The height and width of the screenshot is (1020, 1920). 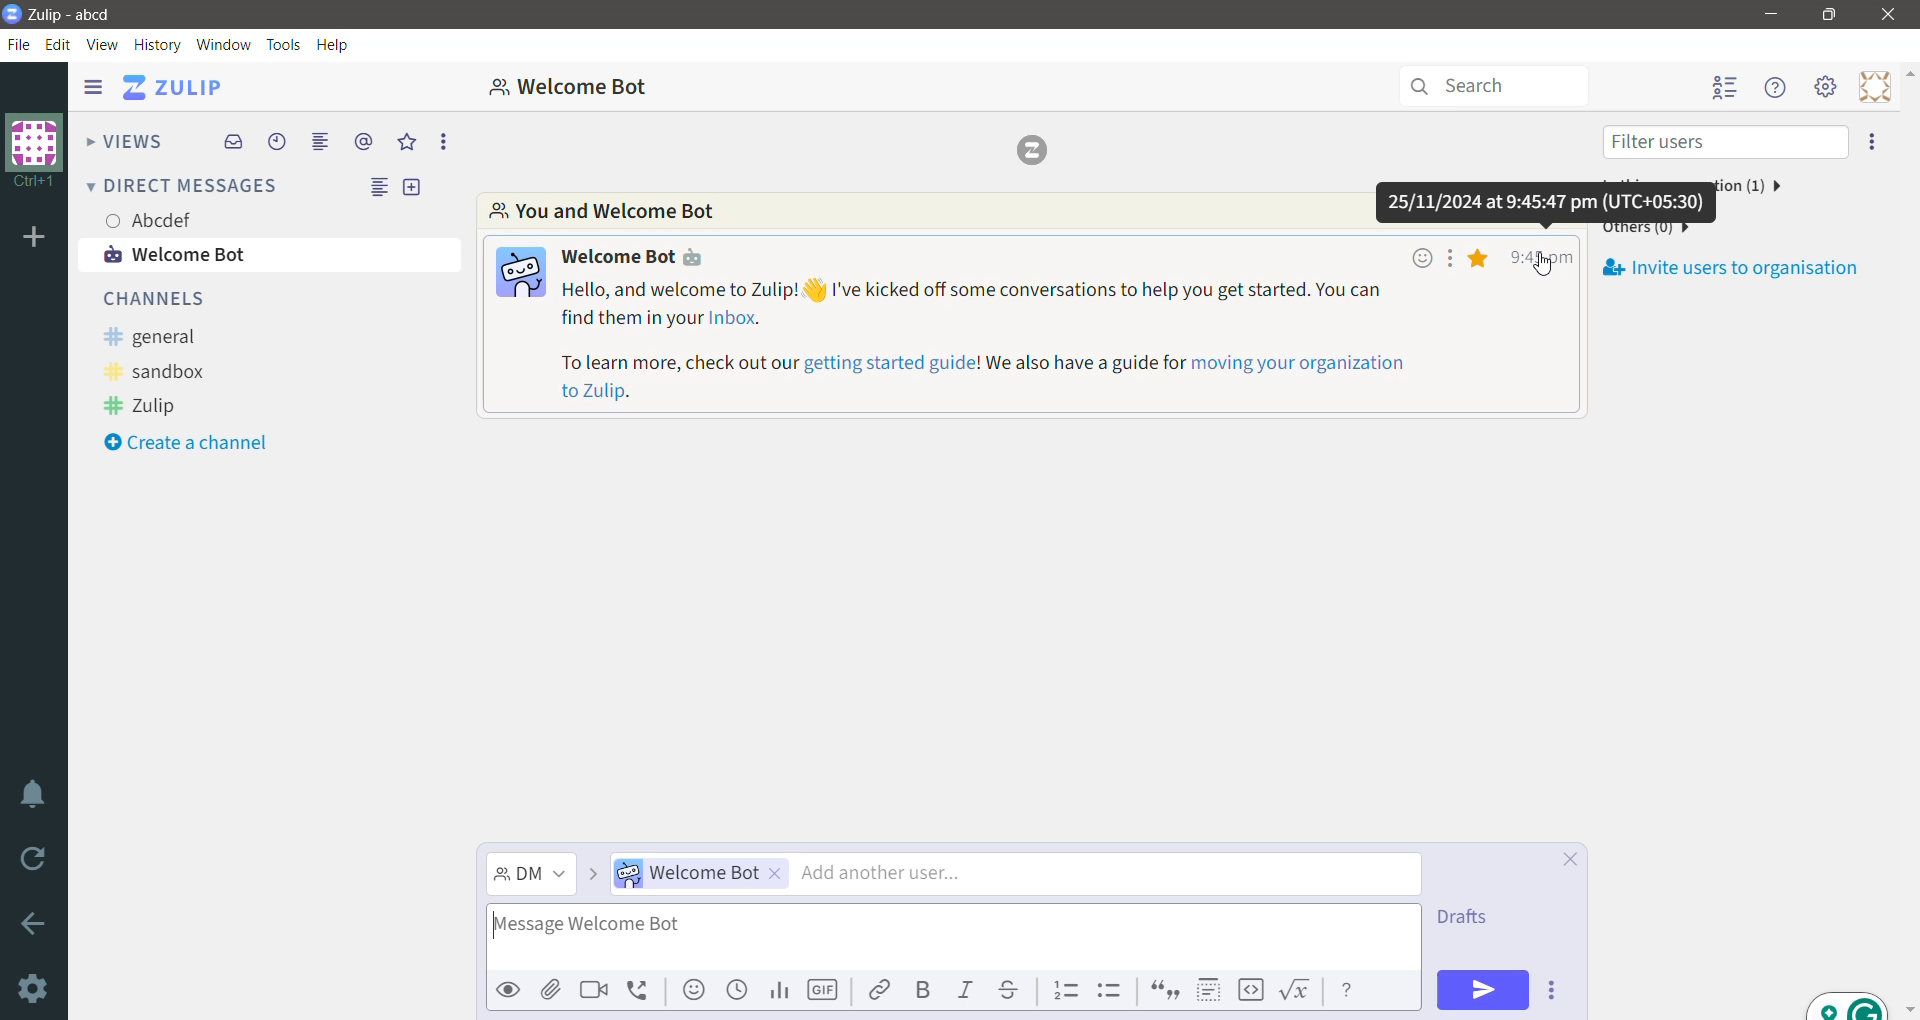 What do you see at coordinates (223, 44) in the screenshot?
I see `Window` at bounding box center [223, 44].